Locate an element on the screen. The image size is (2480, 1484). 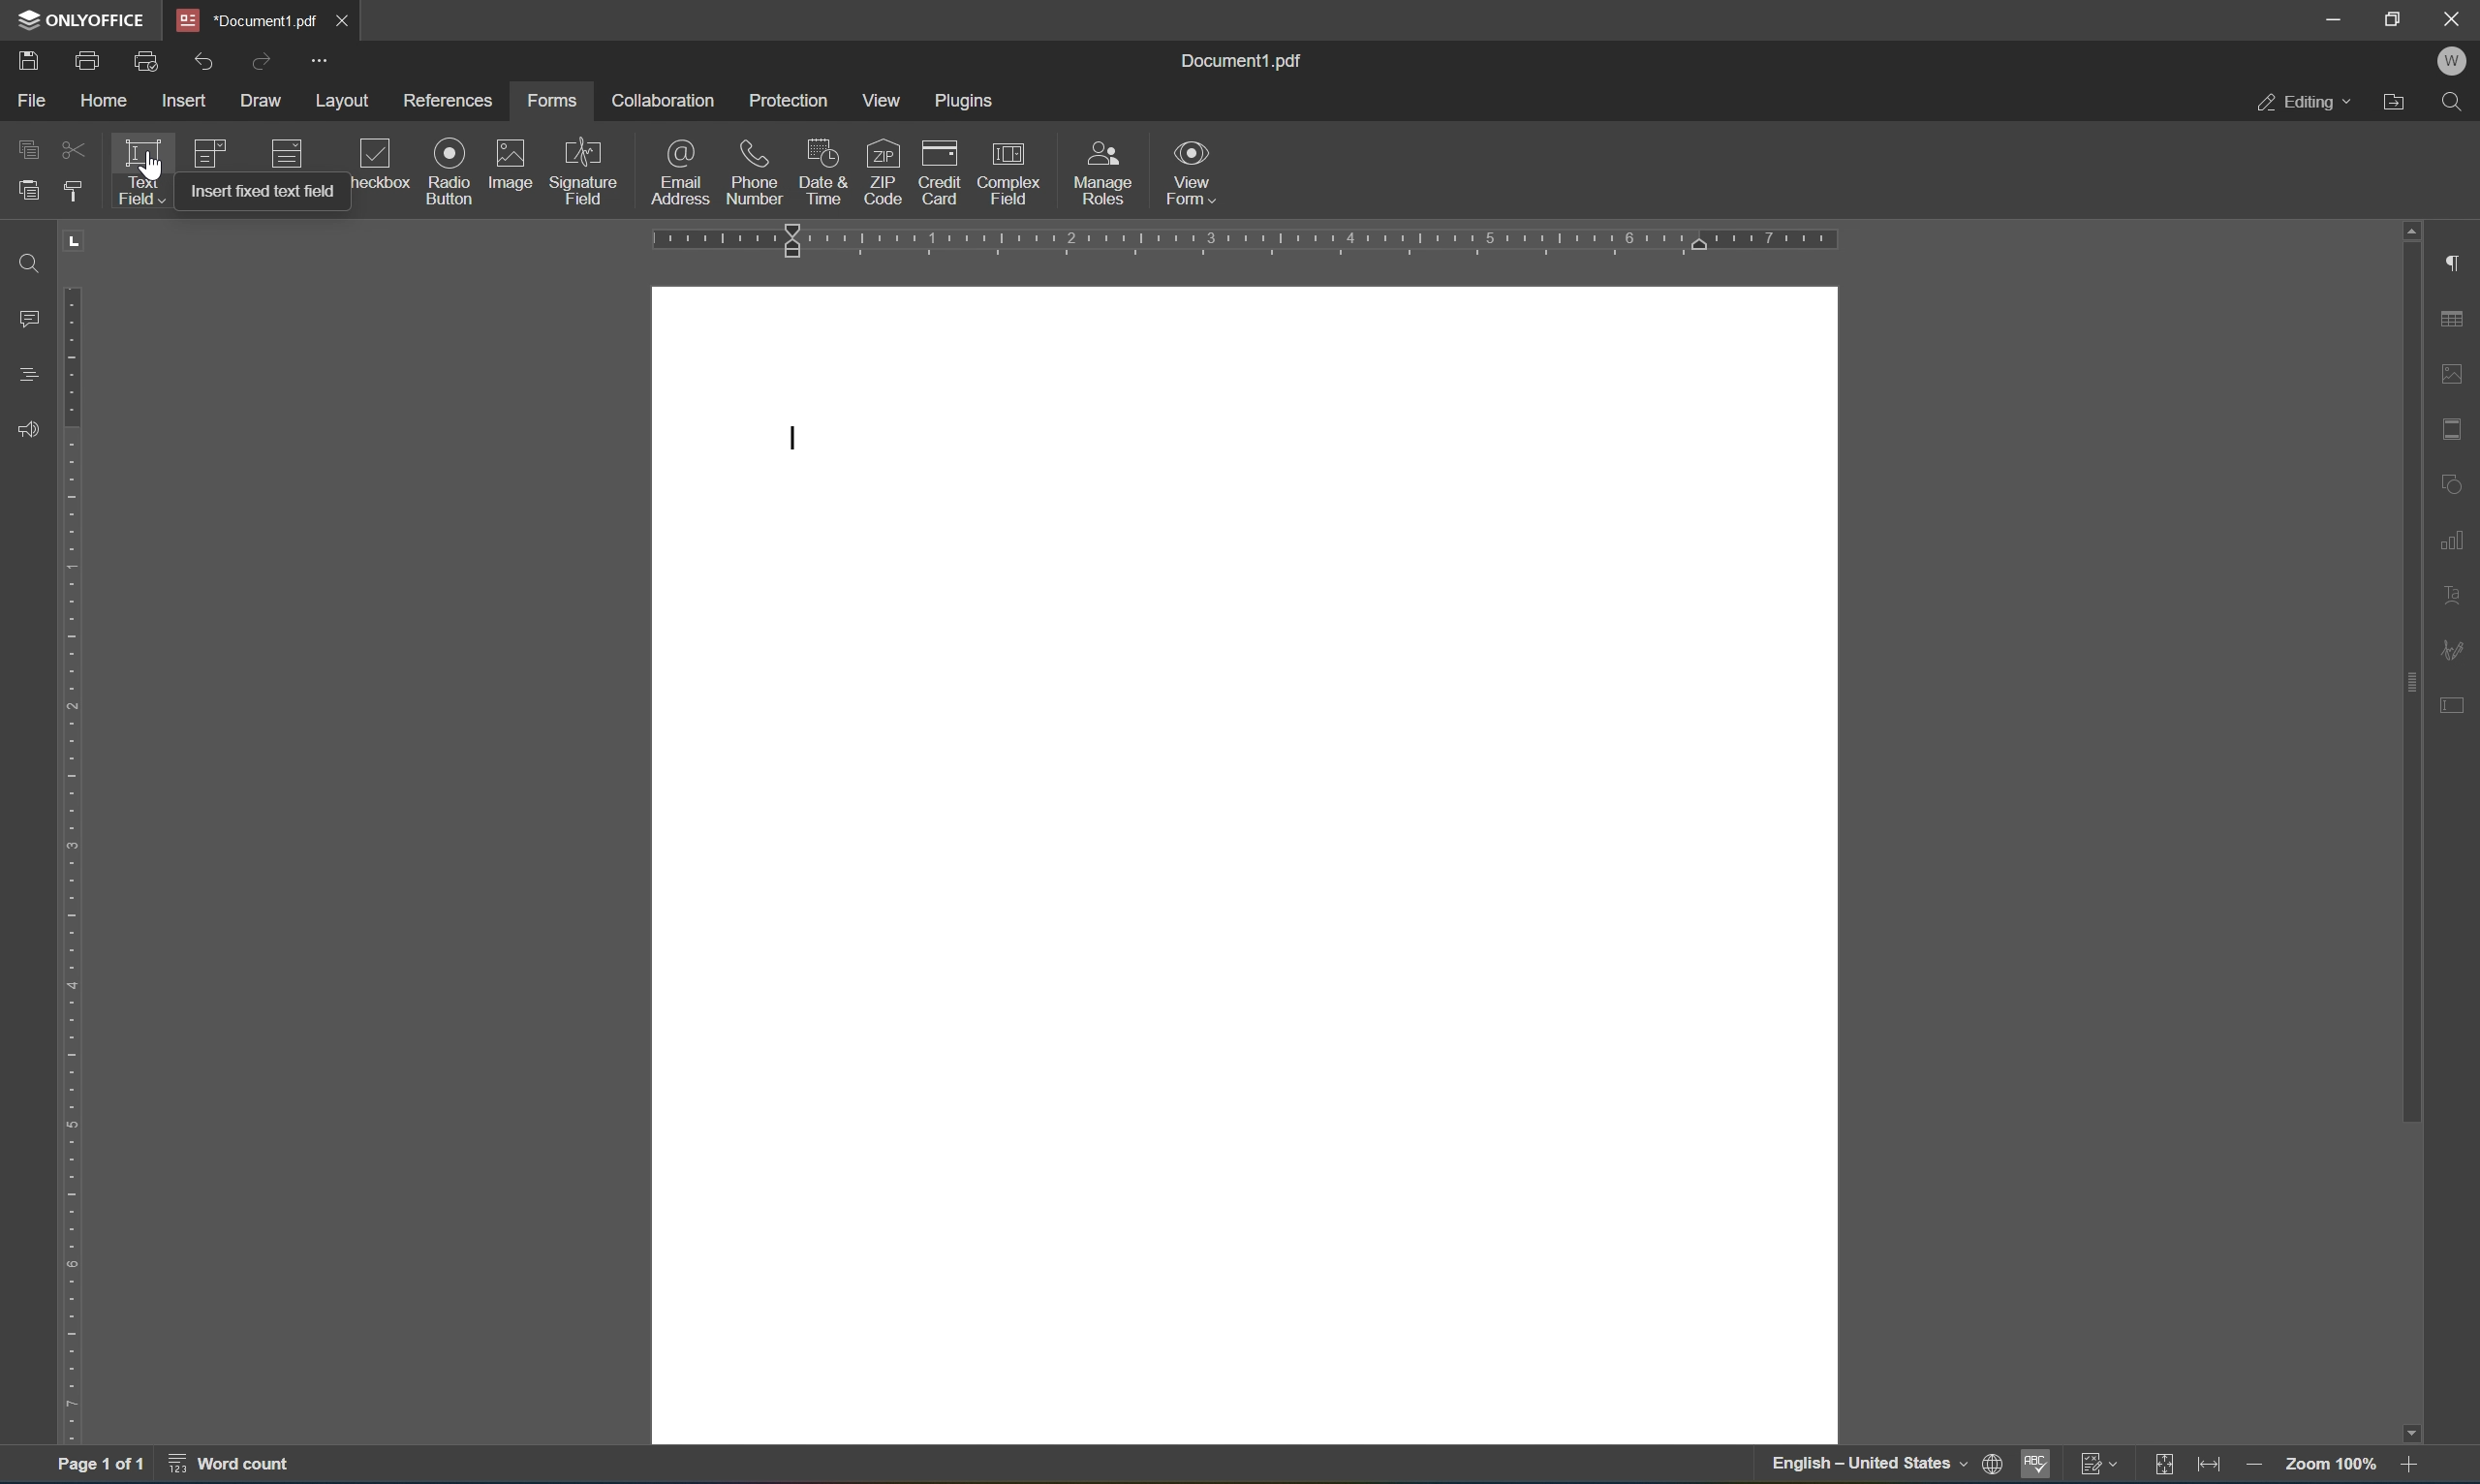
zoom out is located at coordinates (2258, 1469).